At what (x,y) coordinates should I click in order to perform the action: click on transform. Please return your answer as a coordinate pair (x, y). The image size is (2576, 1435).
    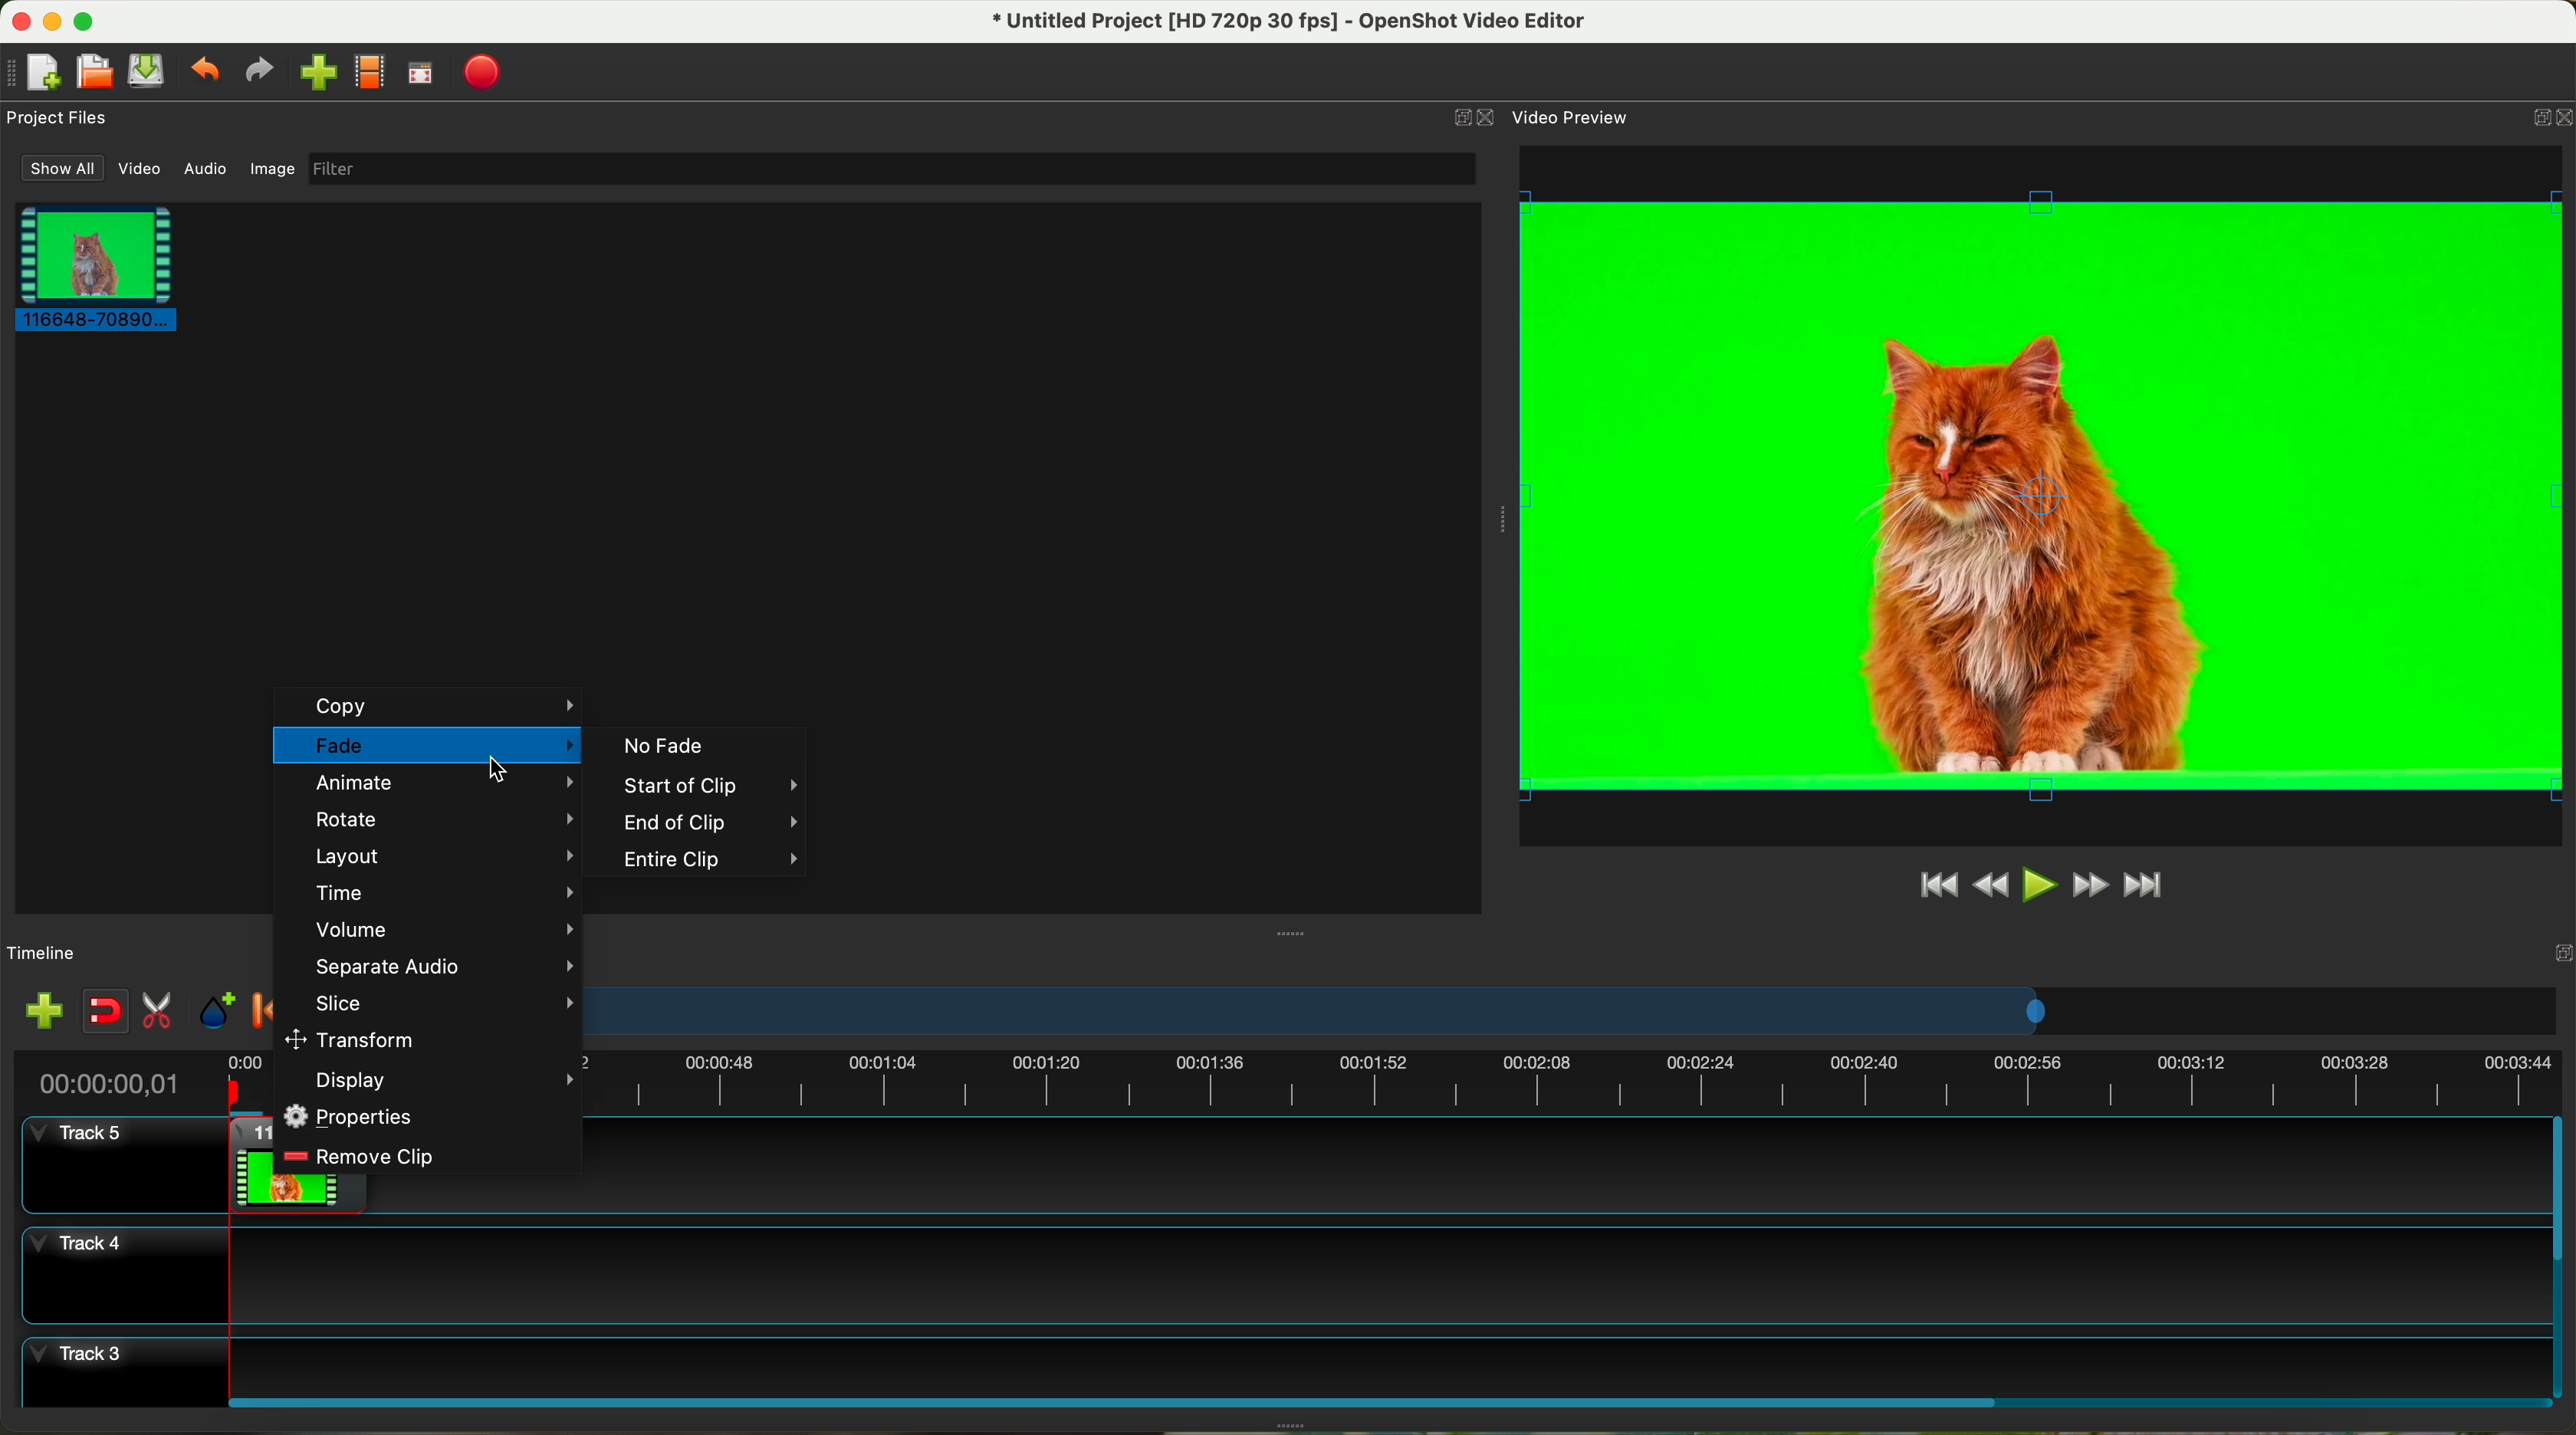
    Looking at the image, I should click on (356, 1038).